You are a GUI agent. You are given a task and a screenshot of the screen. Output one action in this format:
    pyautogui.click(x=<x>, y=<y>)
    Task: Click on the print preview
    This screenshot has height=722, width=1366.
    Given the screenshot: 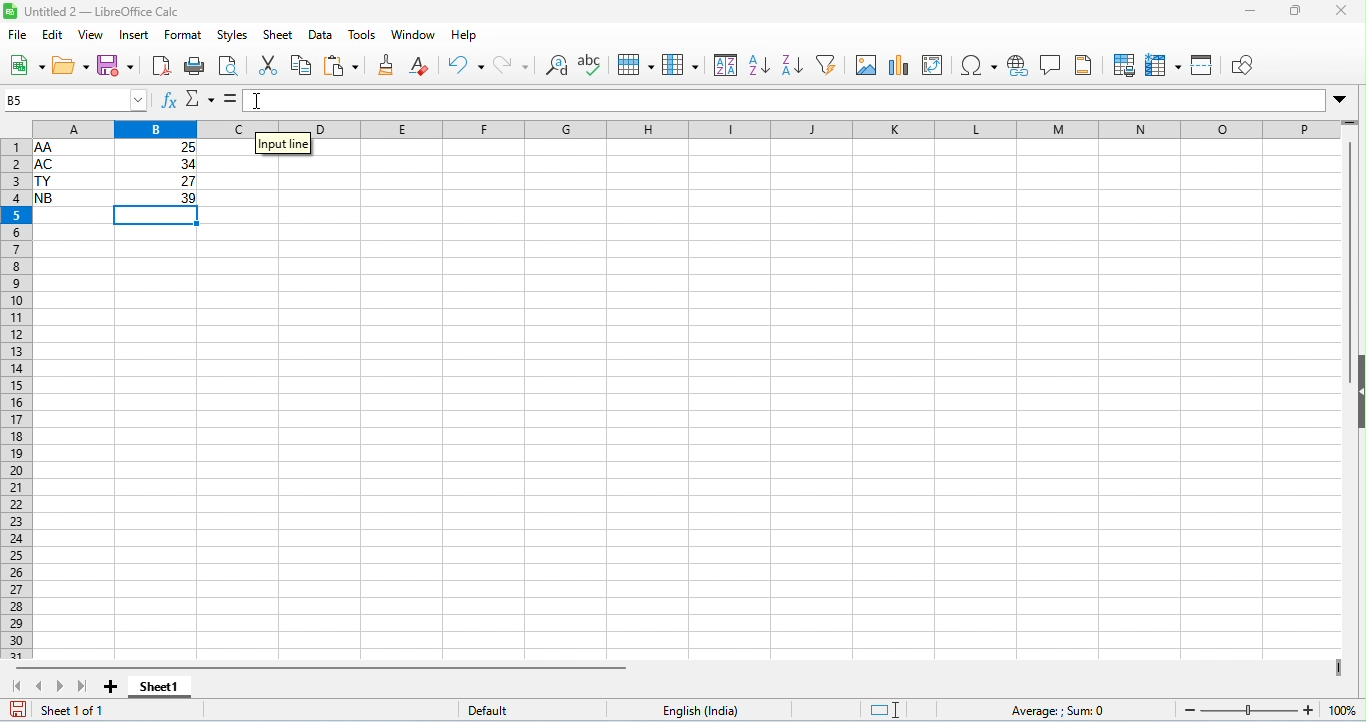 What is the action you would take?
    pyautogui.click(x=230, y=67)
    